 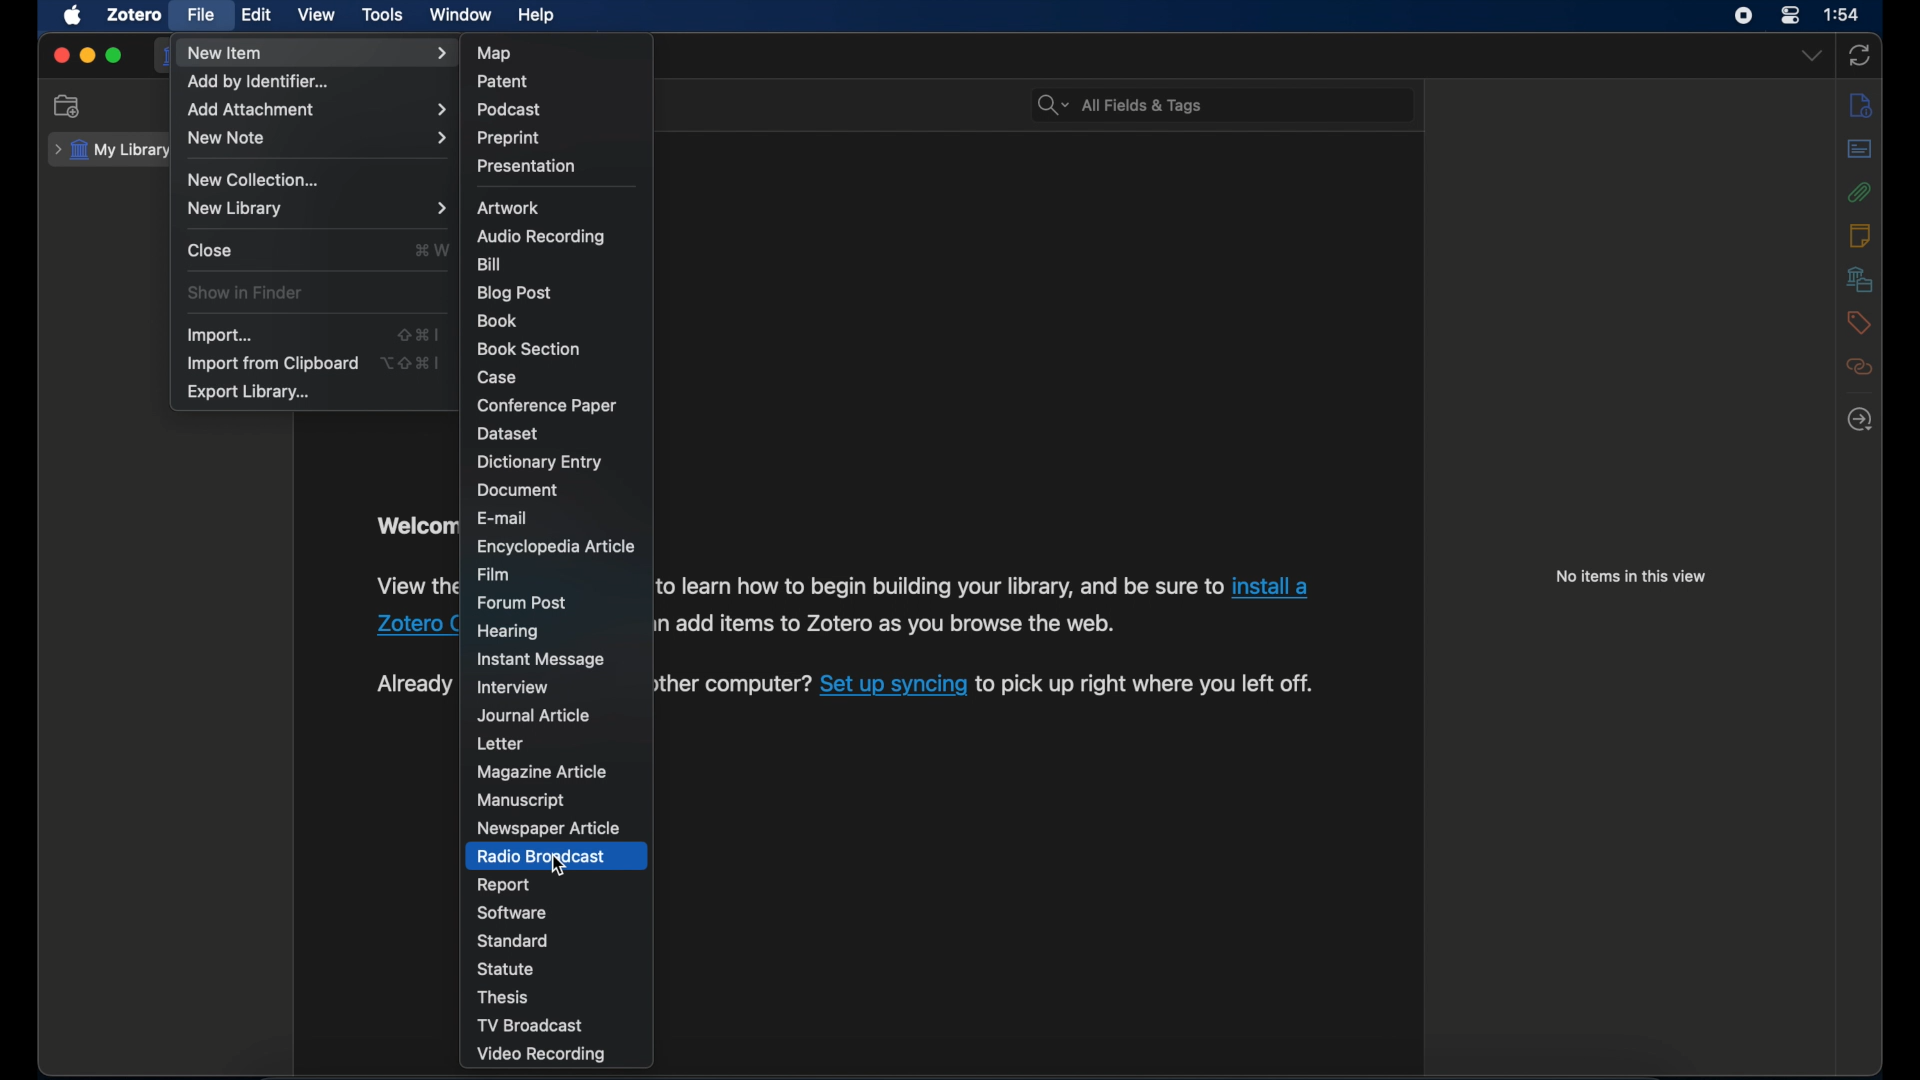 I want to click on dropdown, so click(x=1810, y=56).